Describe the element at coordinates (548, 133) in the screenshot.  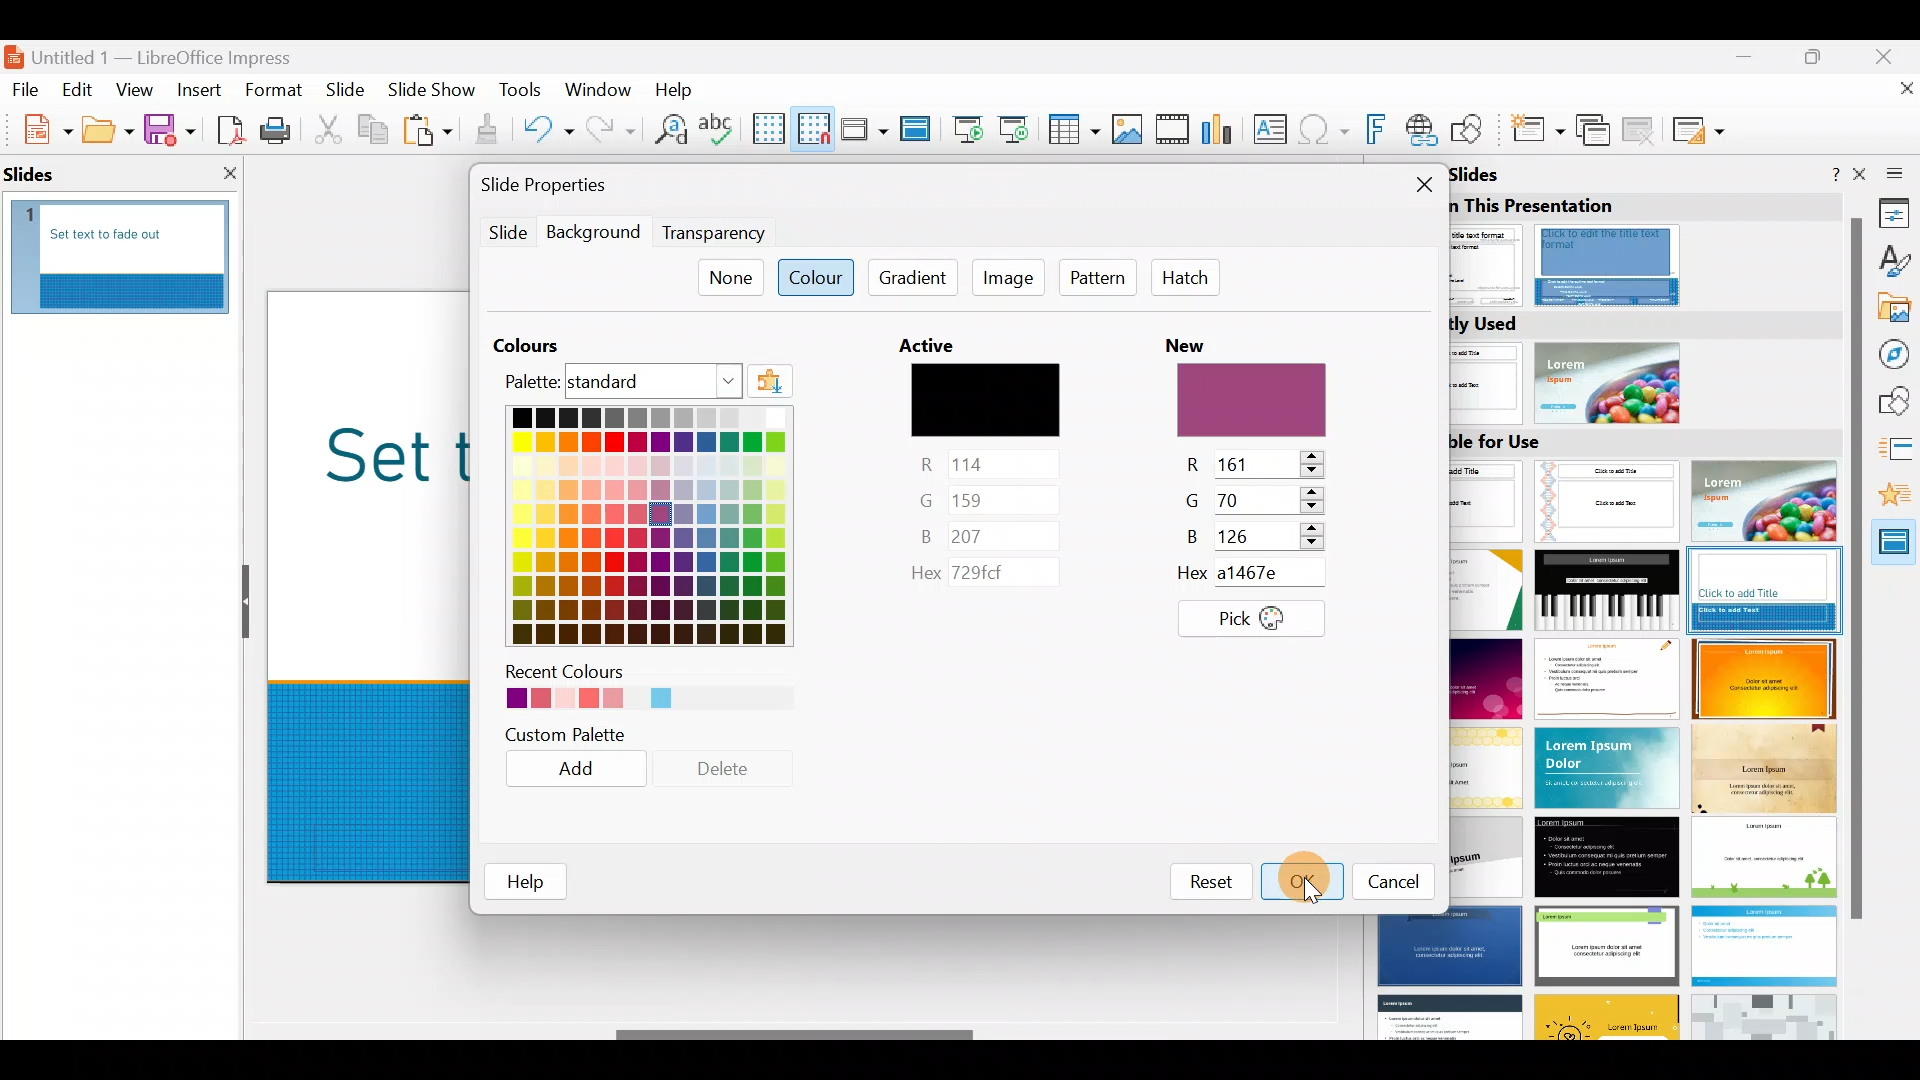
I see `Undo` at that location.